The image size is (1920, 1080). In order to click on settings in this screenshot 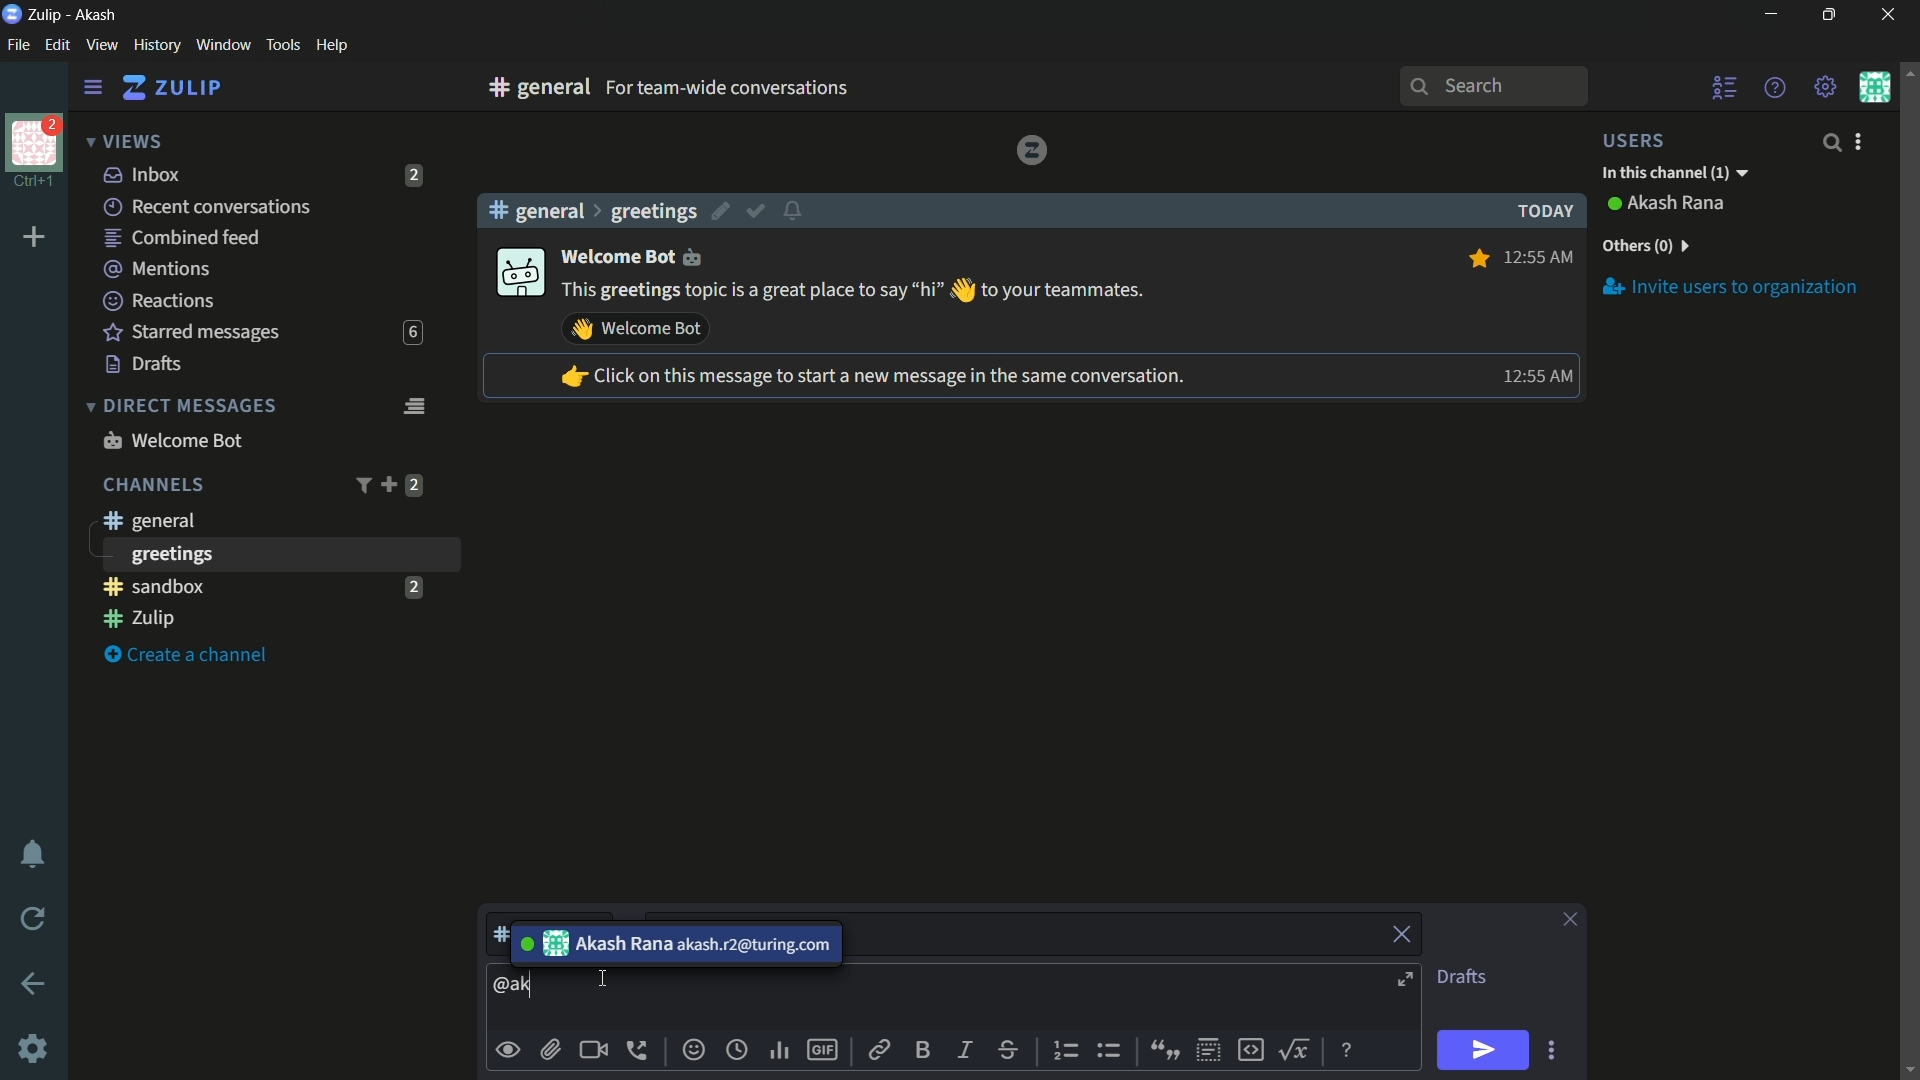, I will do `click(93, 88)`.